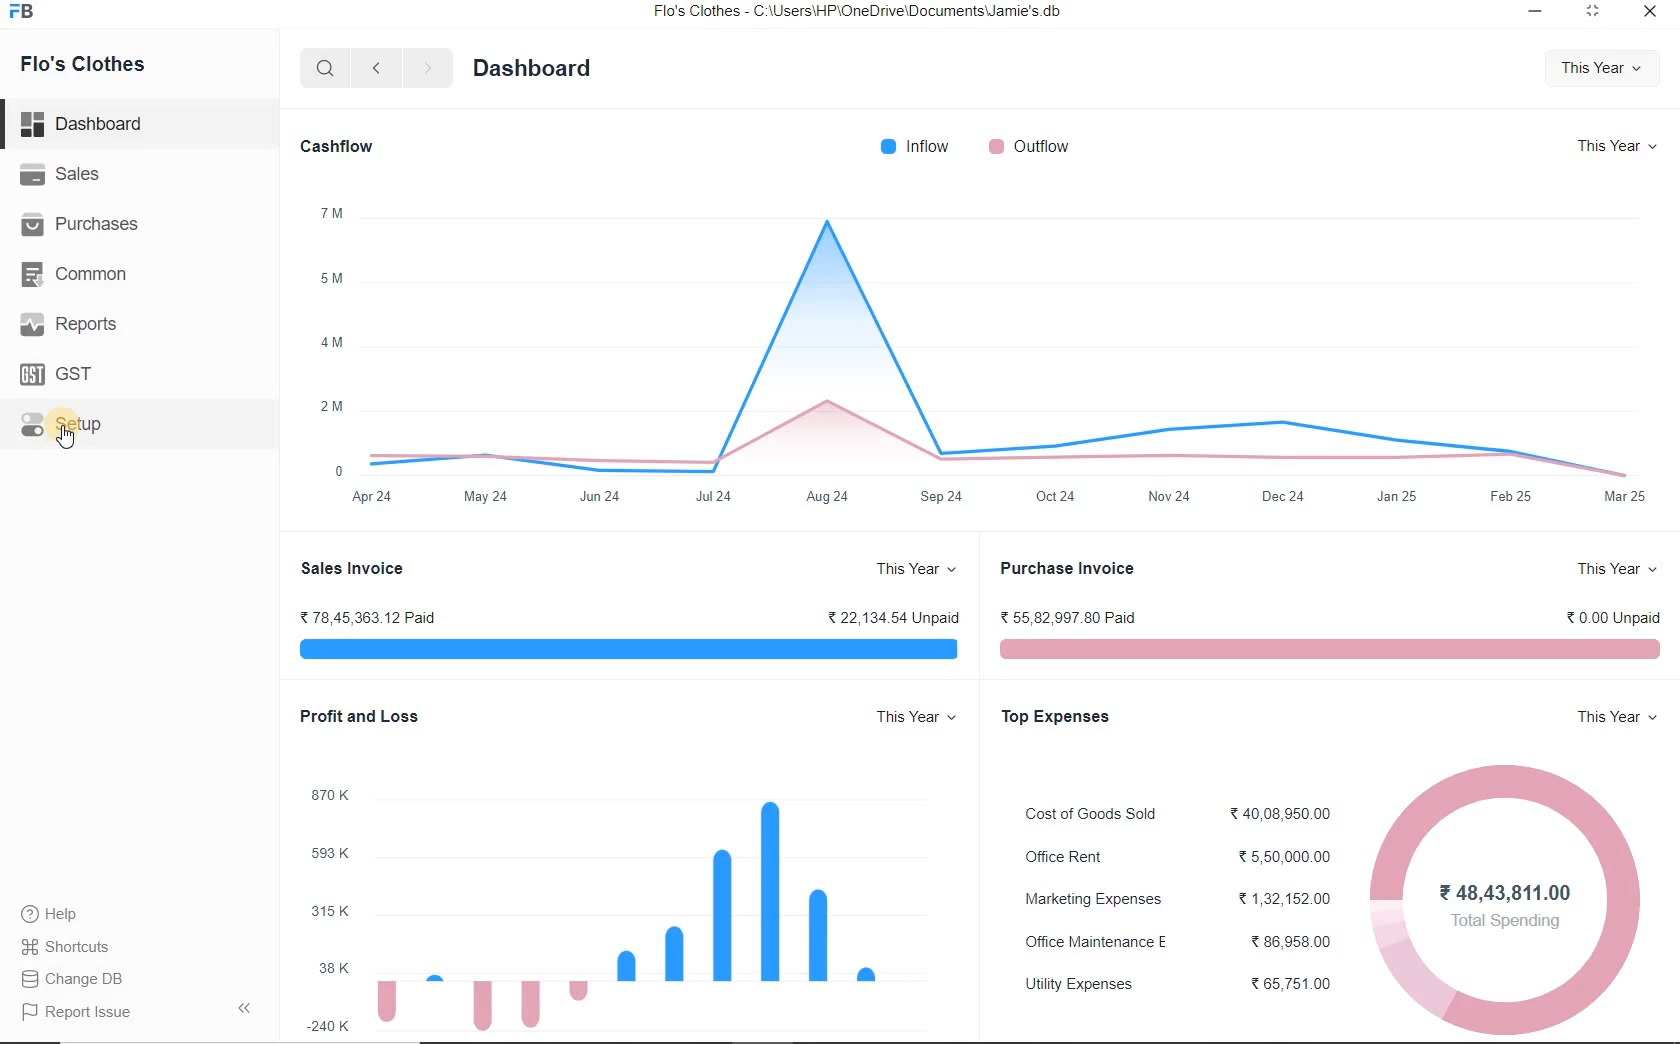  Describe the element at coordinates (345, 148) in the screenshot. I see `Cashflow` at that location.